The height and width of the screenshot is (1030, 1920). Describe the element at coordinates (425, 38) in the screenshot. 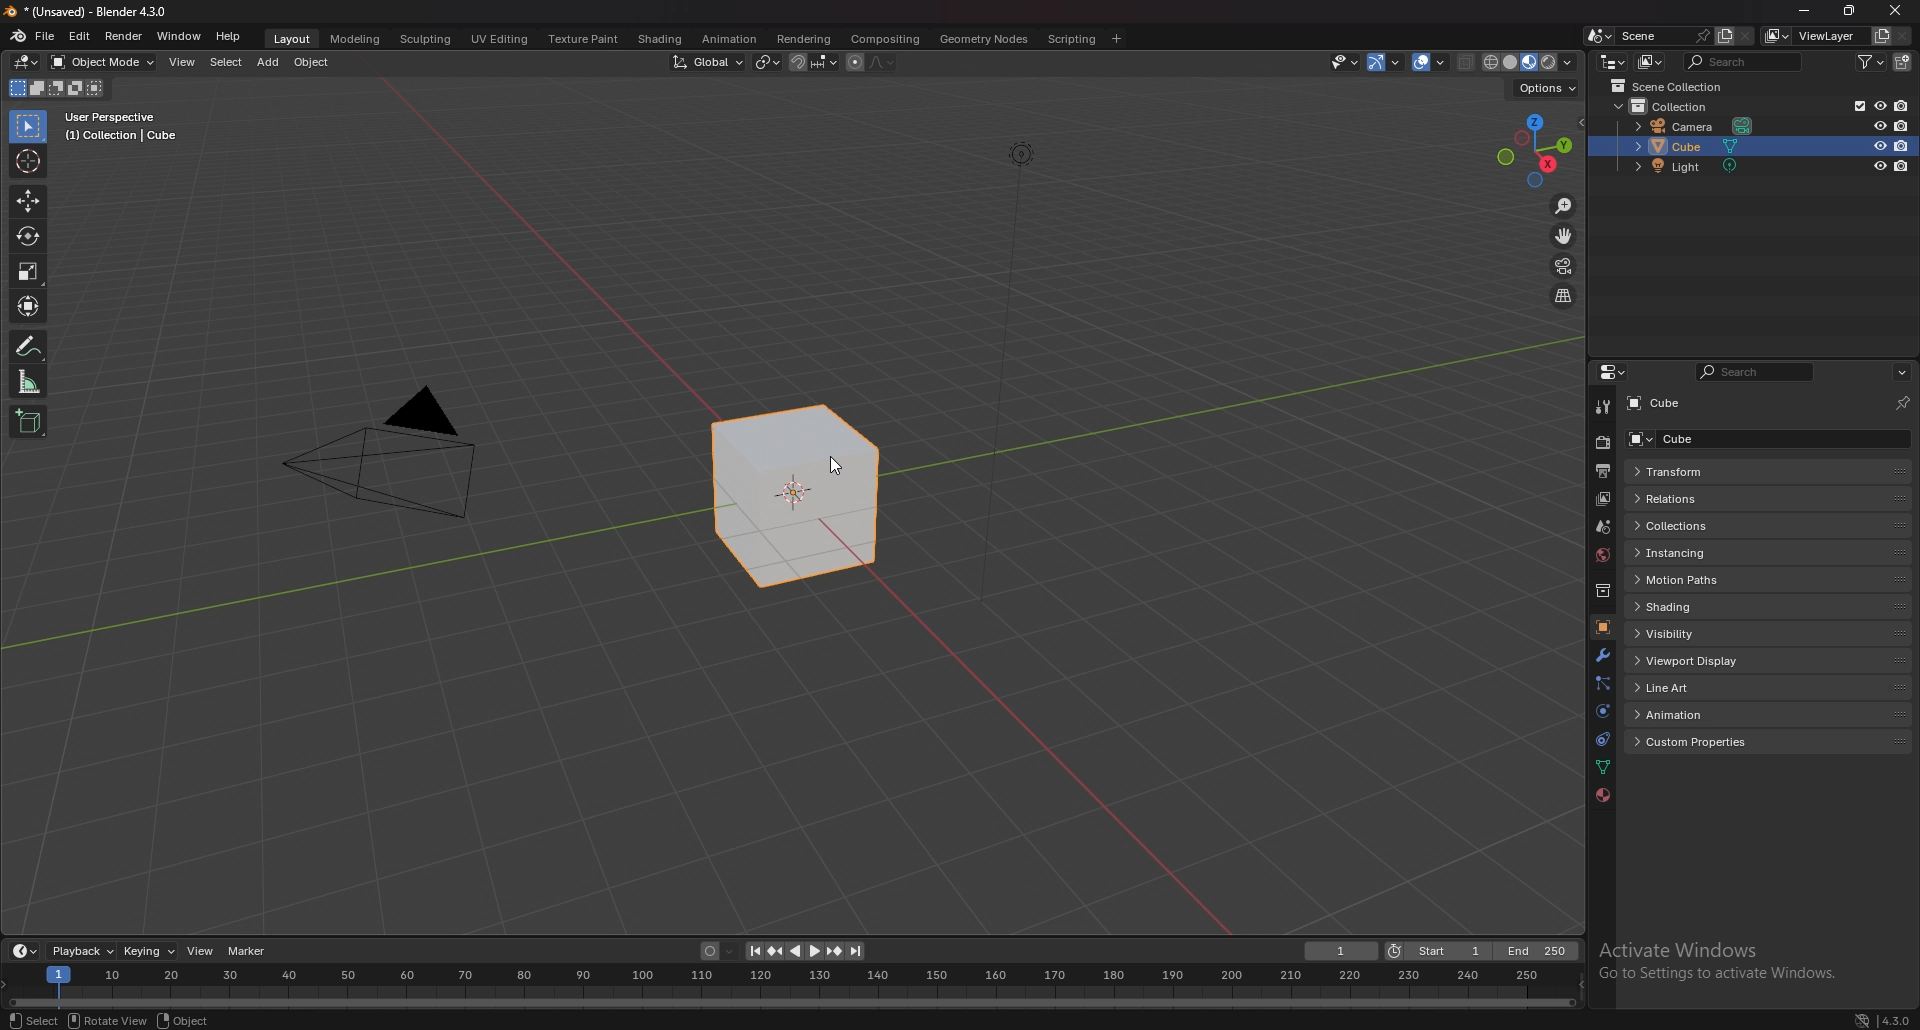

I see `sculpting` at that location.